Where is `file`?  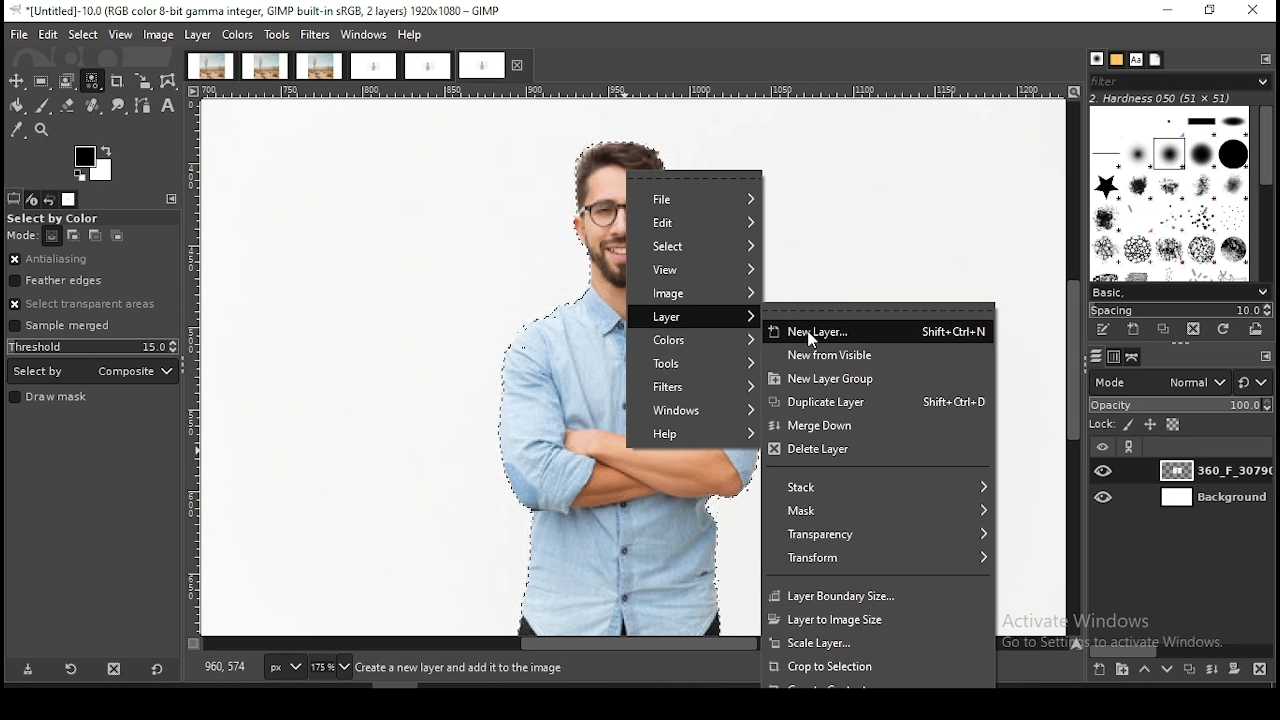 file is located at coordinates (20, 35).